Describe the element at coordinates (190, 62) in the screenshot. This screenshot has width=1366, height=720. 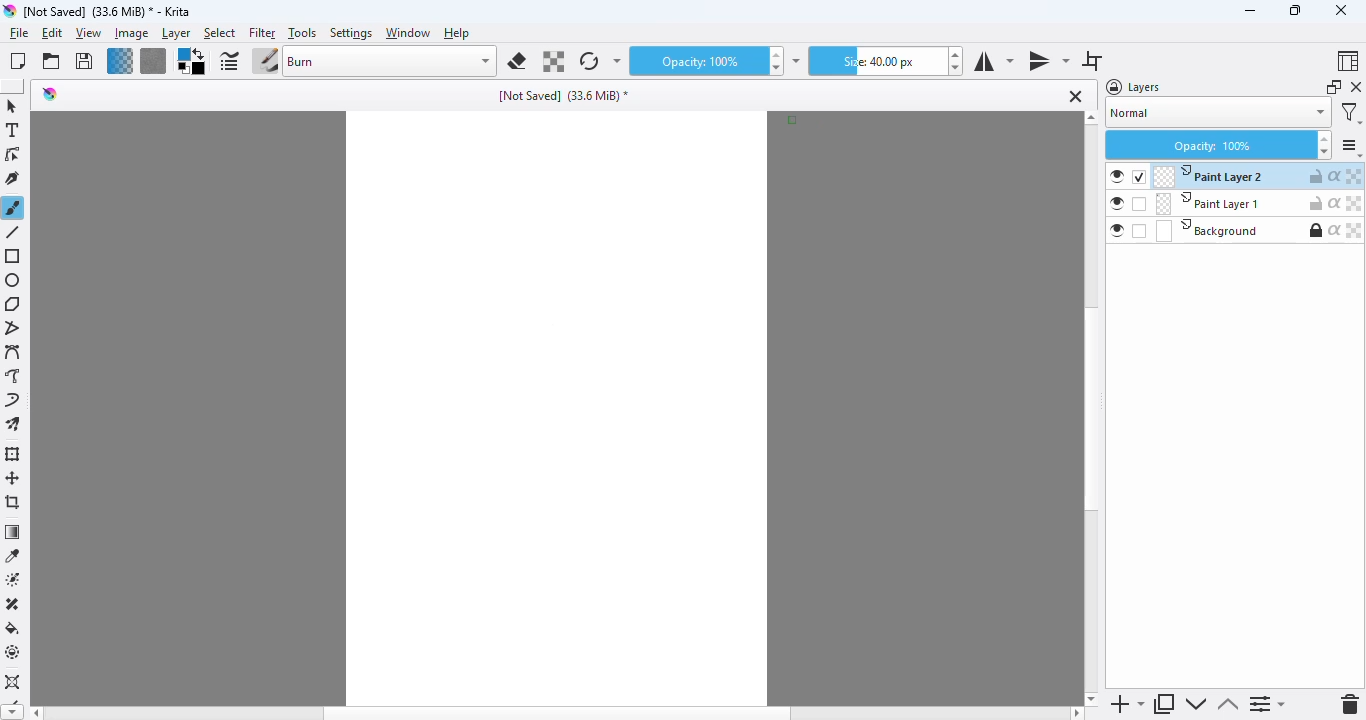
I see `foreground/background color selector` at that location.